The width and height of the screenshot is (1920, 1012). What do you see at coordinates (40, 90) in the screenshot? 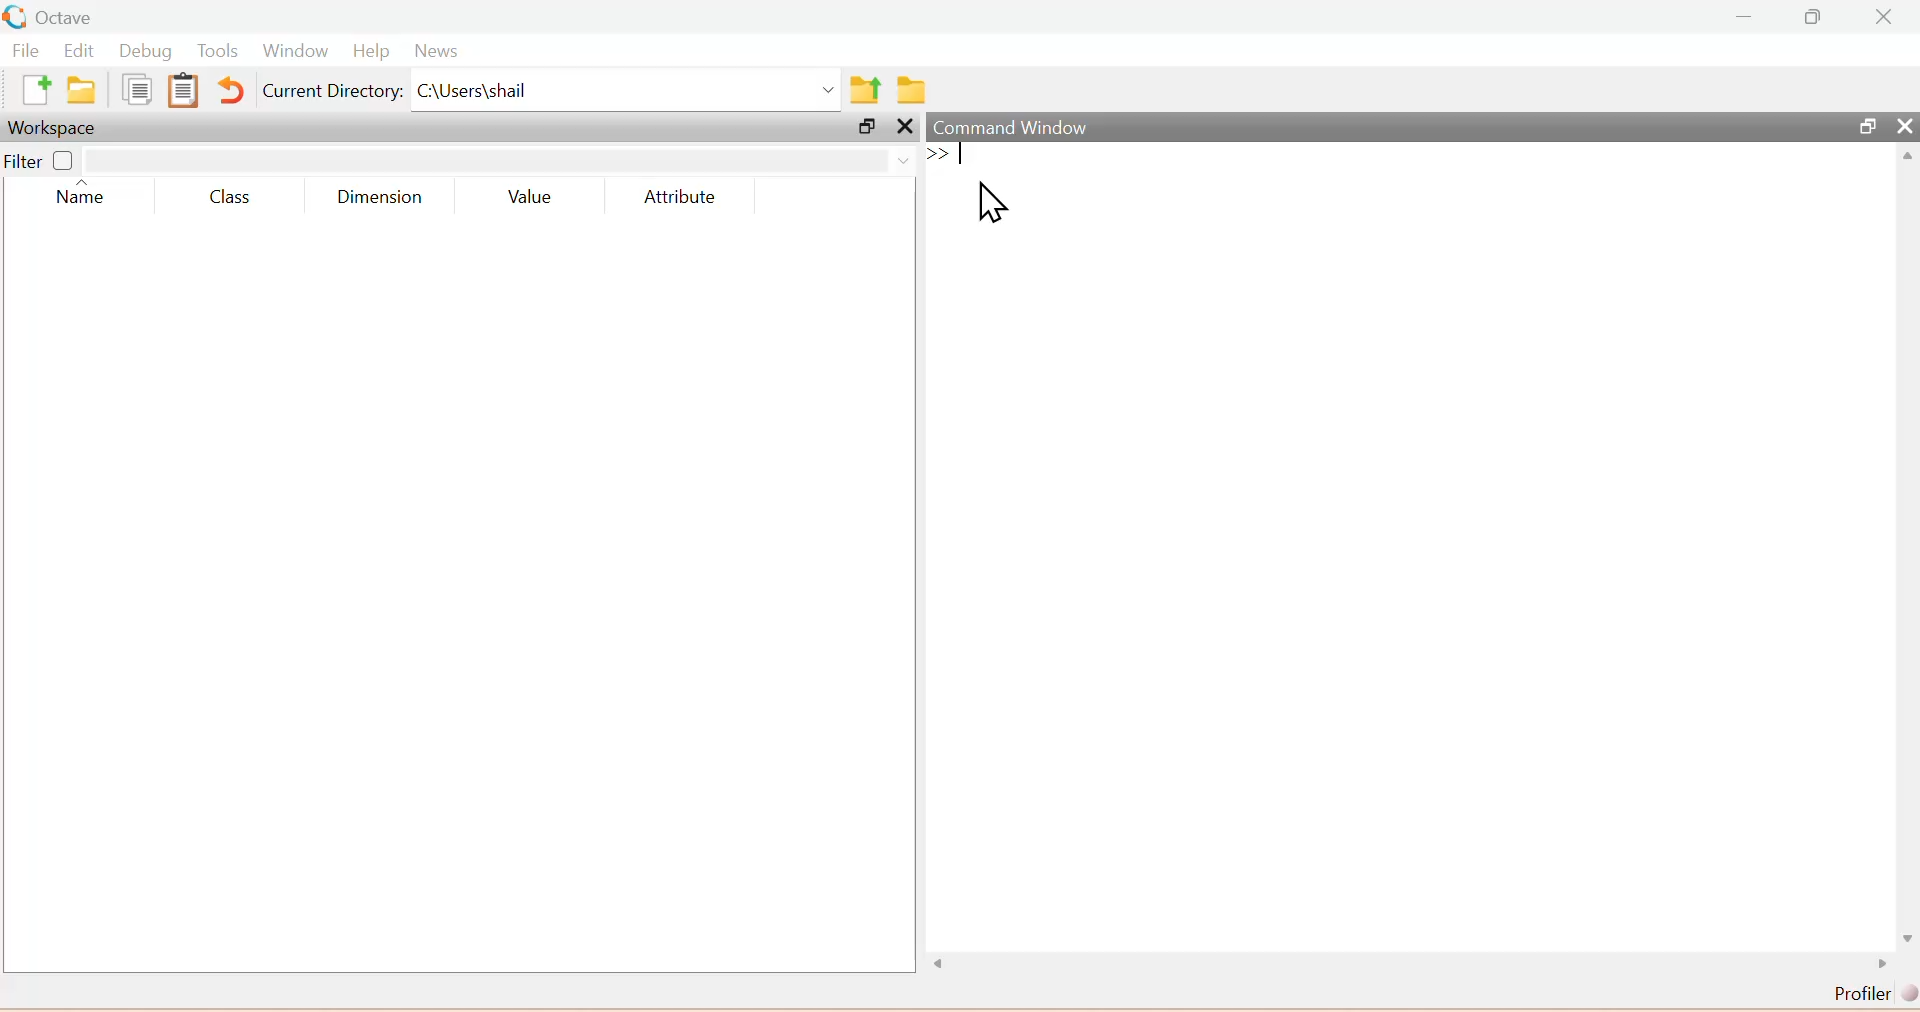
I see `new script` at bounding box center [40, 90].